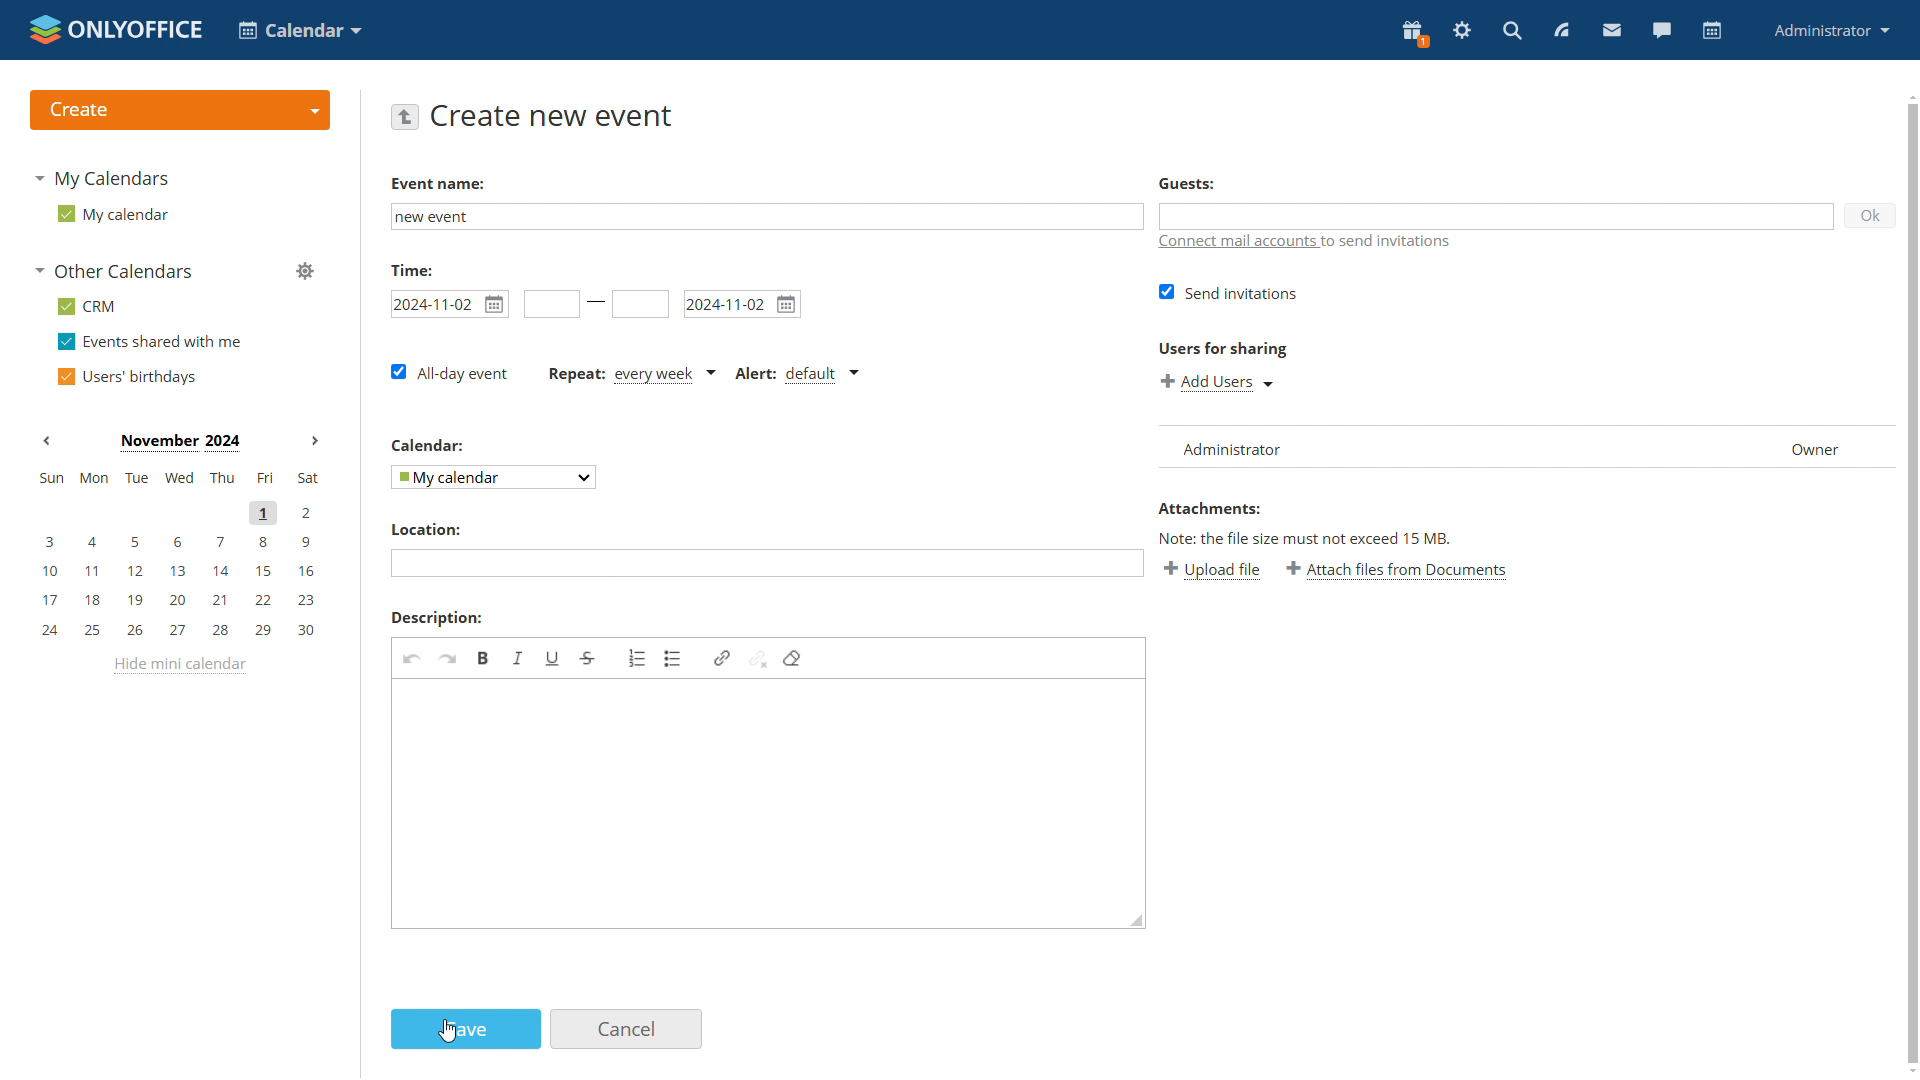 The height and width of the screenshot is (1080, 1920). Describe the element at coordinates (47, 440) in the screenshot. I see `Previous month` at that location.